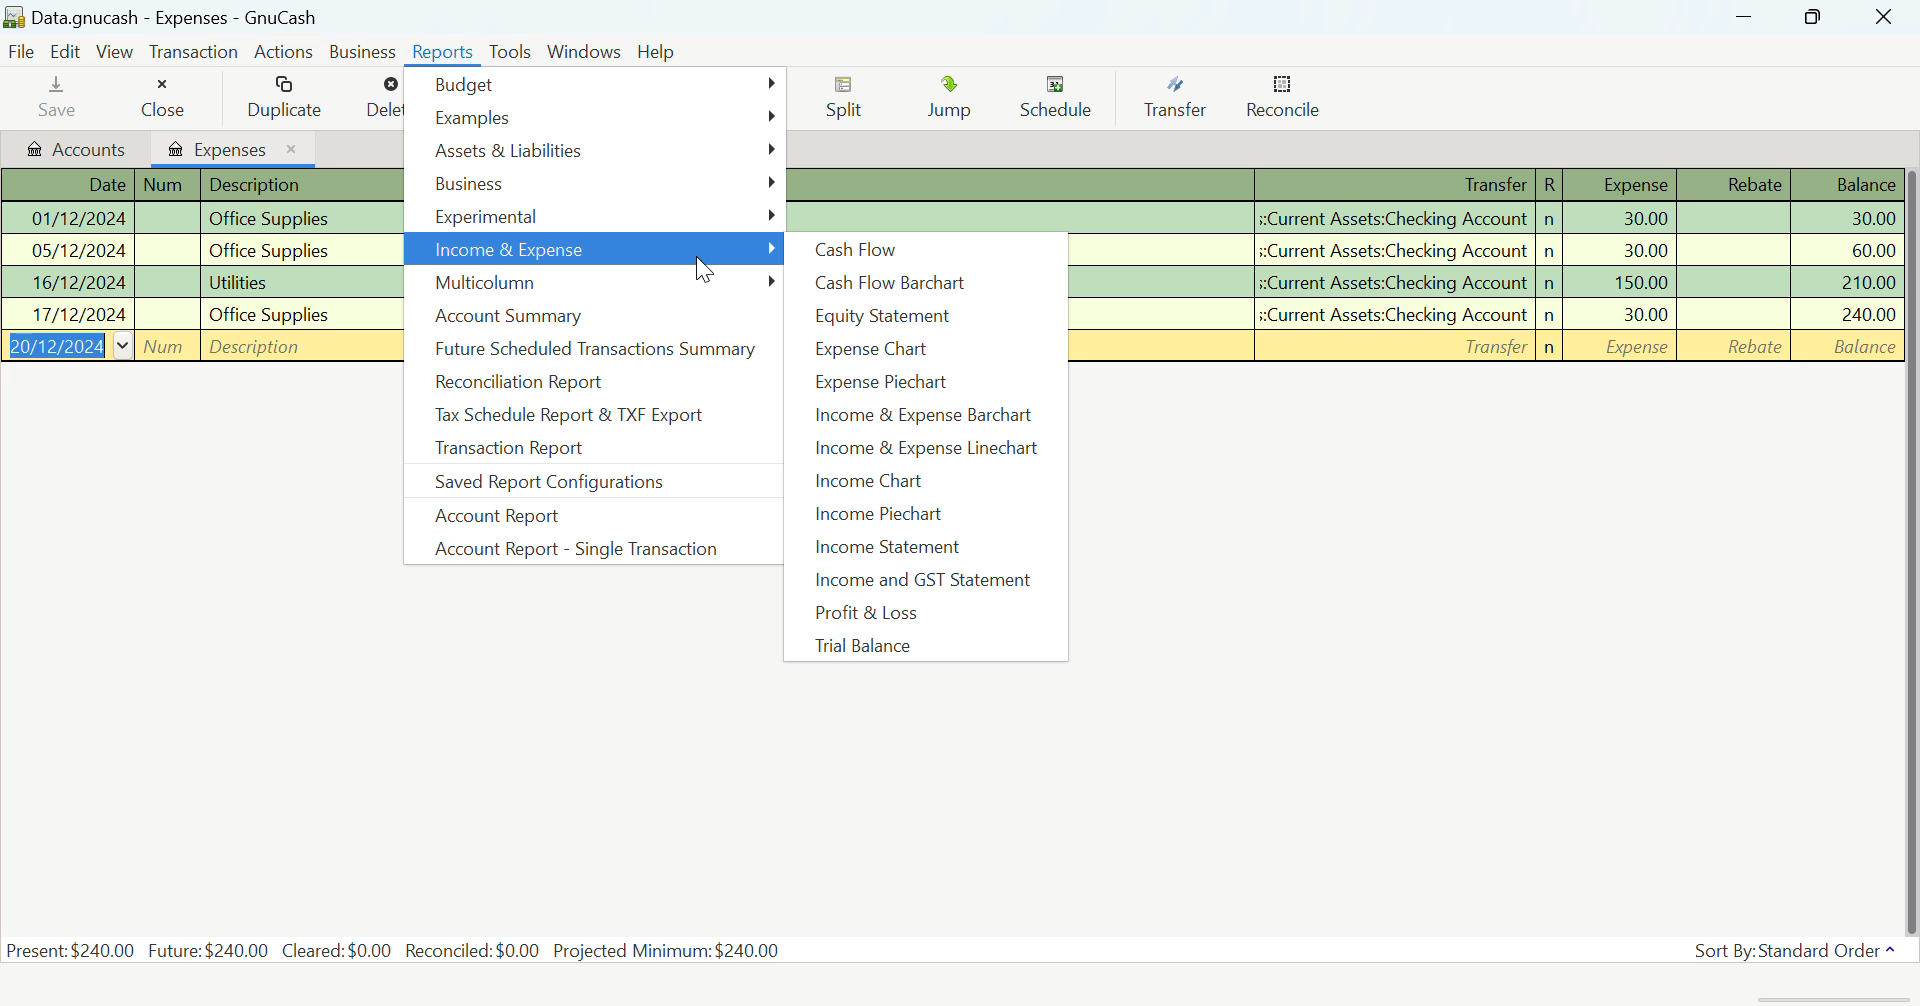 This screenshot has width=1920, height=1006. Describe the element at coordinates (1483, 347) in the screenshot. I see `New Transaction Field` at that location.